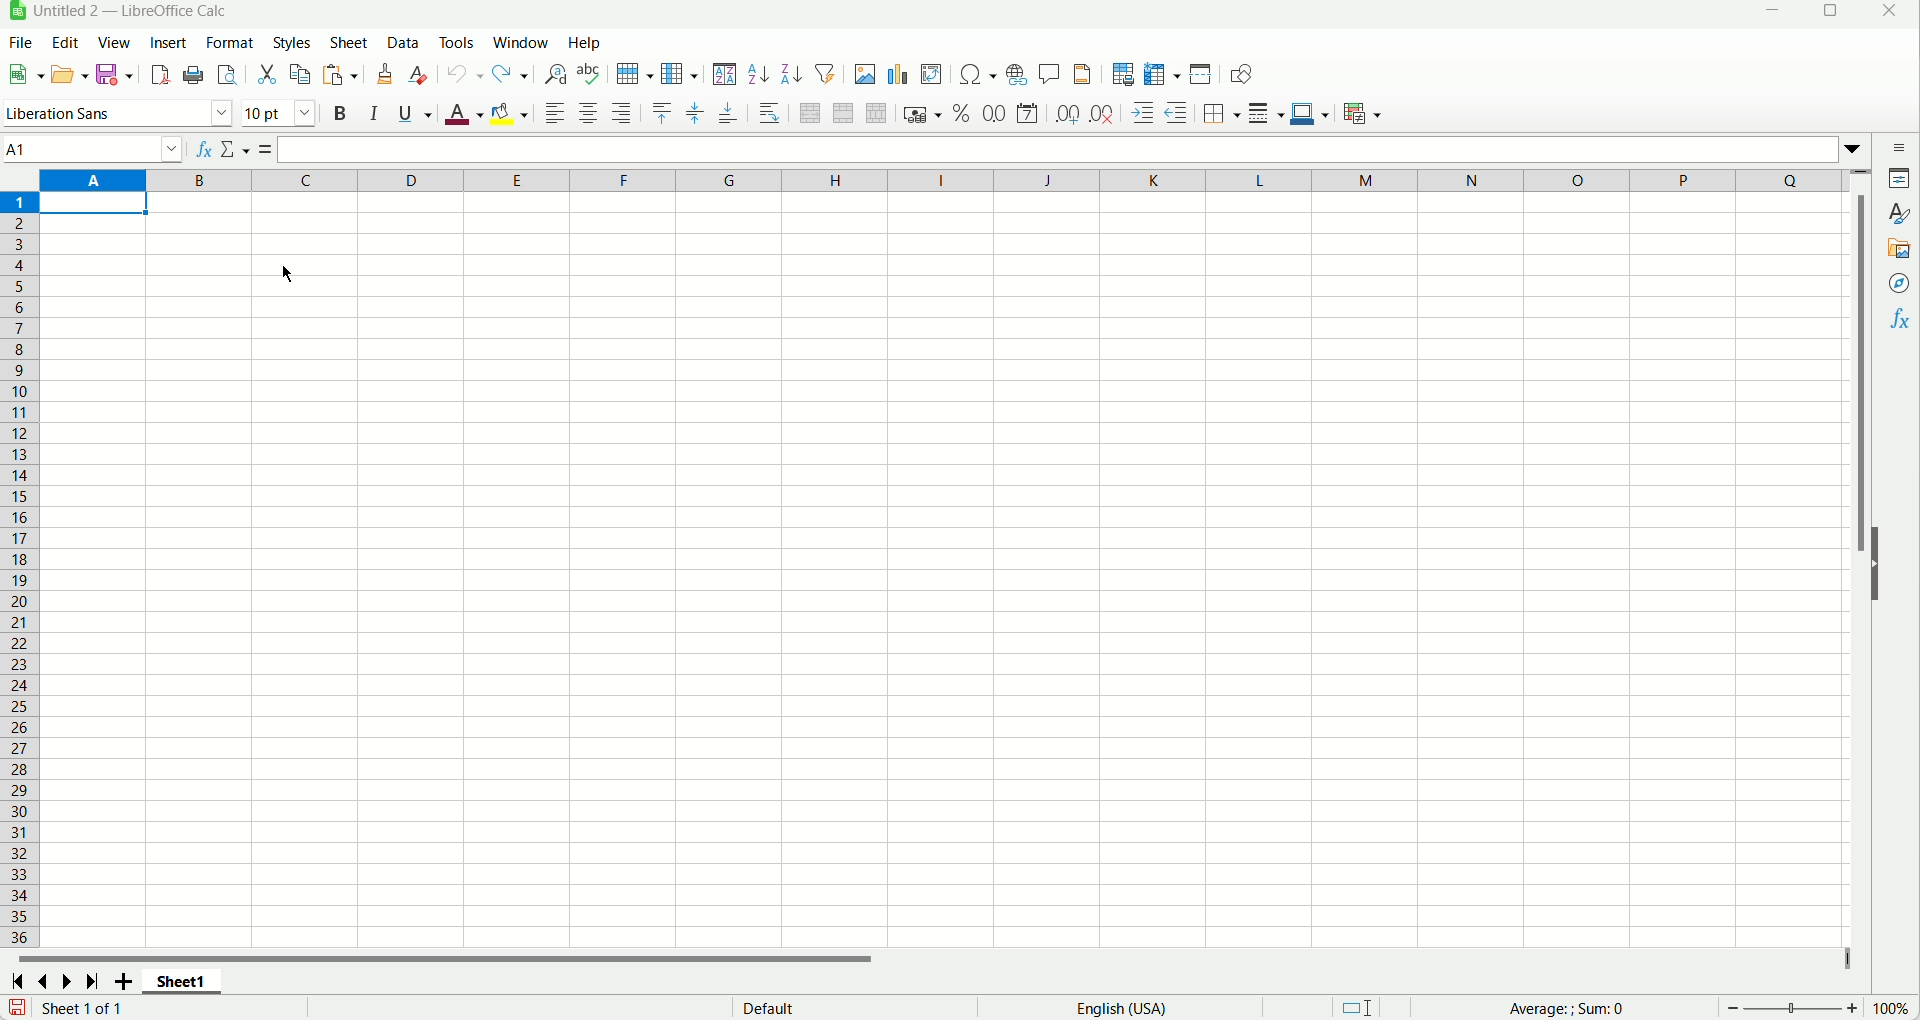  What do you see at coordinates (1898, 213) in the screenshot?
I see `Styles` at bounding box center [1898, 213].